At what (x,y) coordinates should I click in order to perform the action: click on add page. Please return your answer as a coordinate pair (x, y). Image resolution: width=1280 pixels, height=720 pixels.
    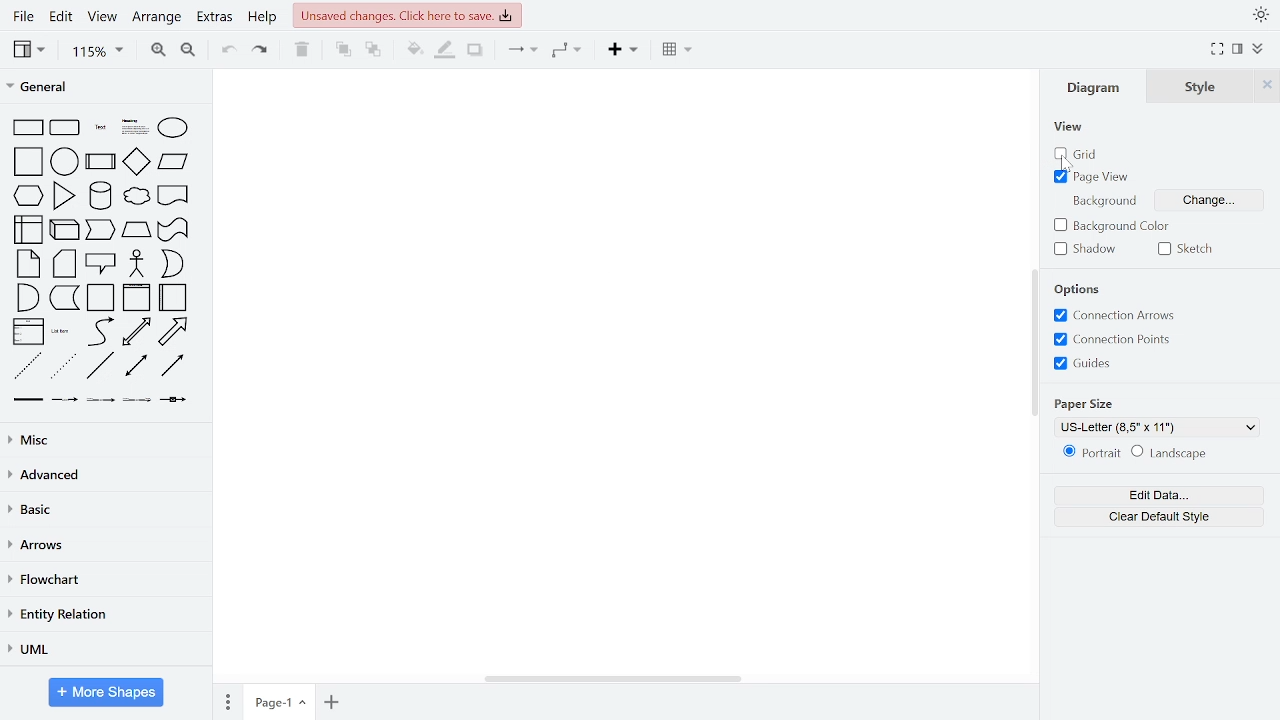
    Looking at the image, I should click on (331, 700).